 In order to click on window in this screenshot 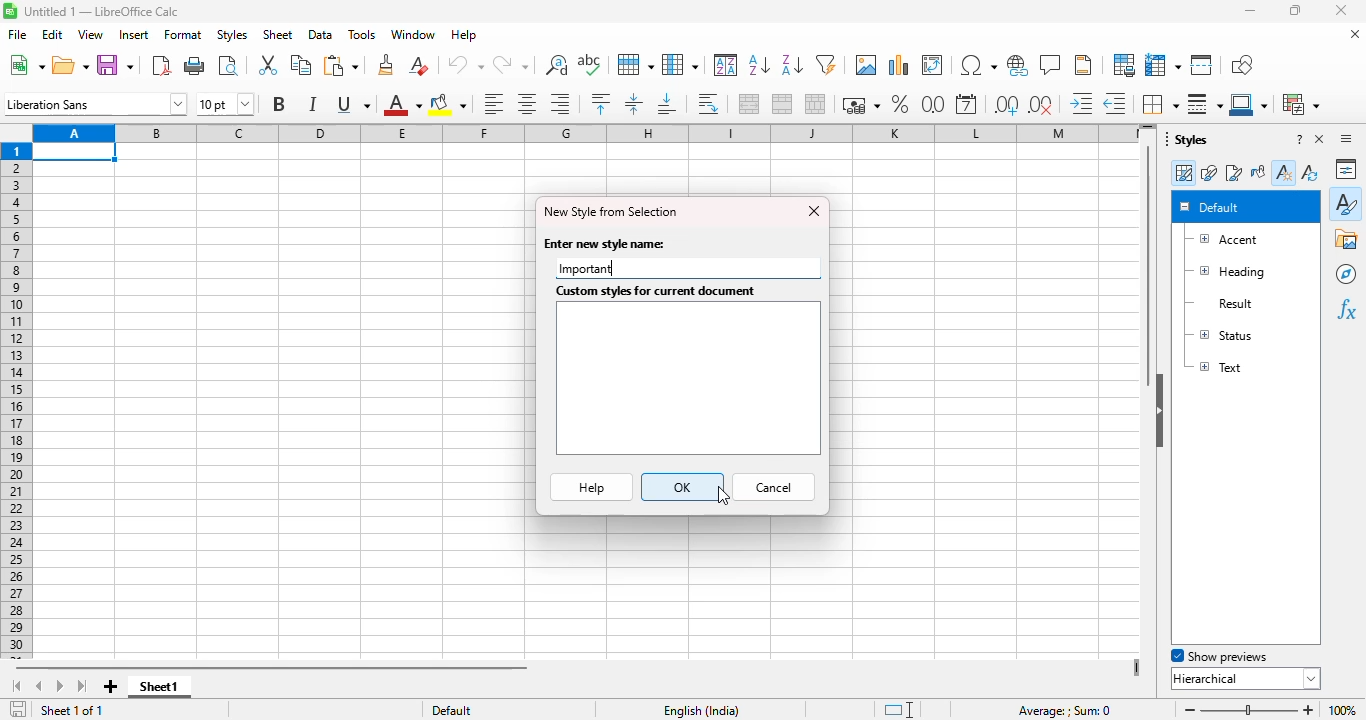, I will do `click(413, 34)`.